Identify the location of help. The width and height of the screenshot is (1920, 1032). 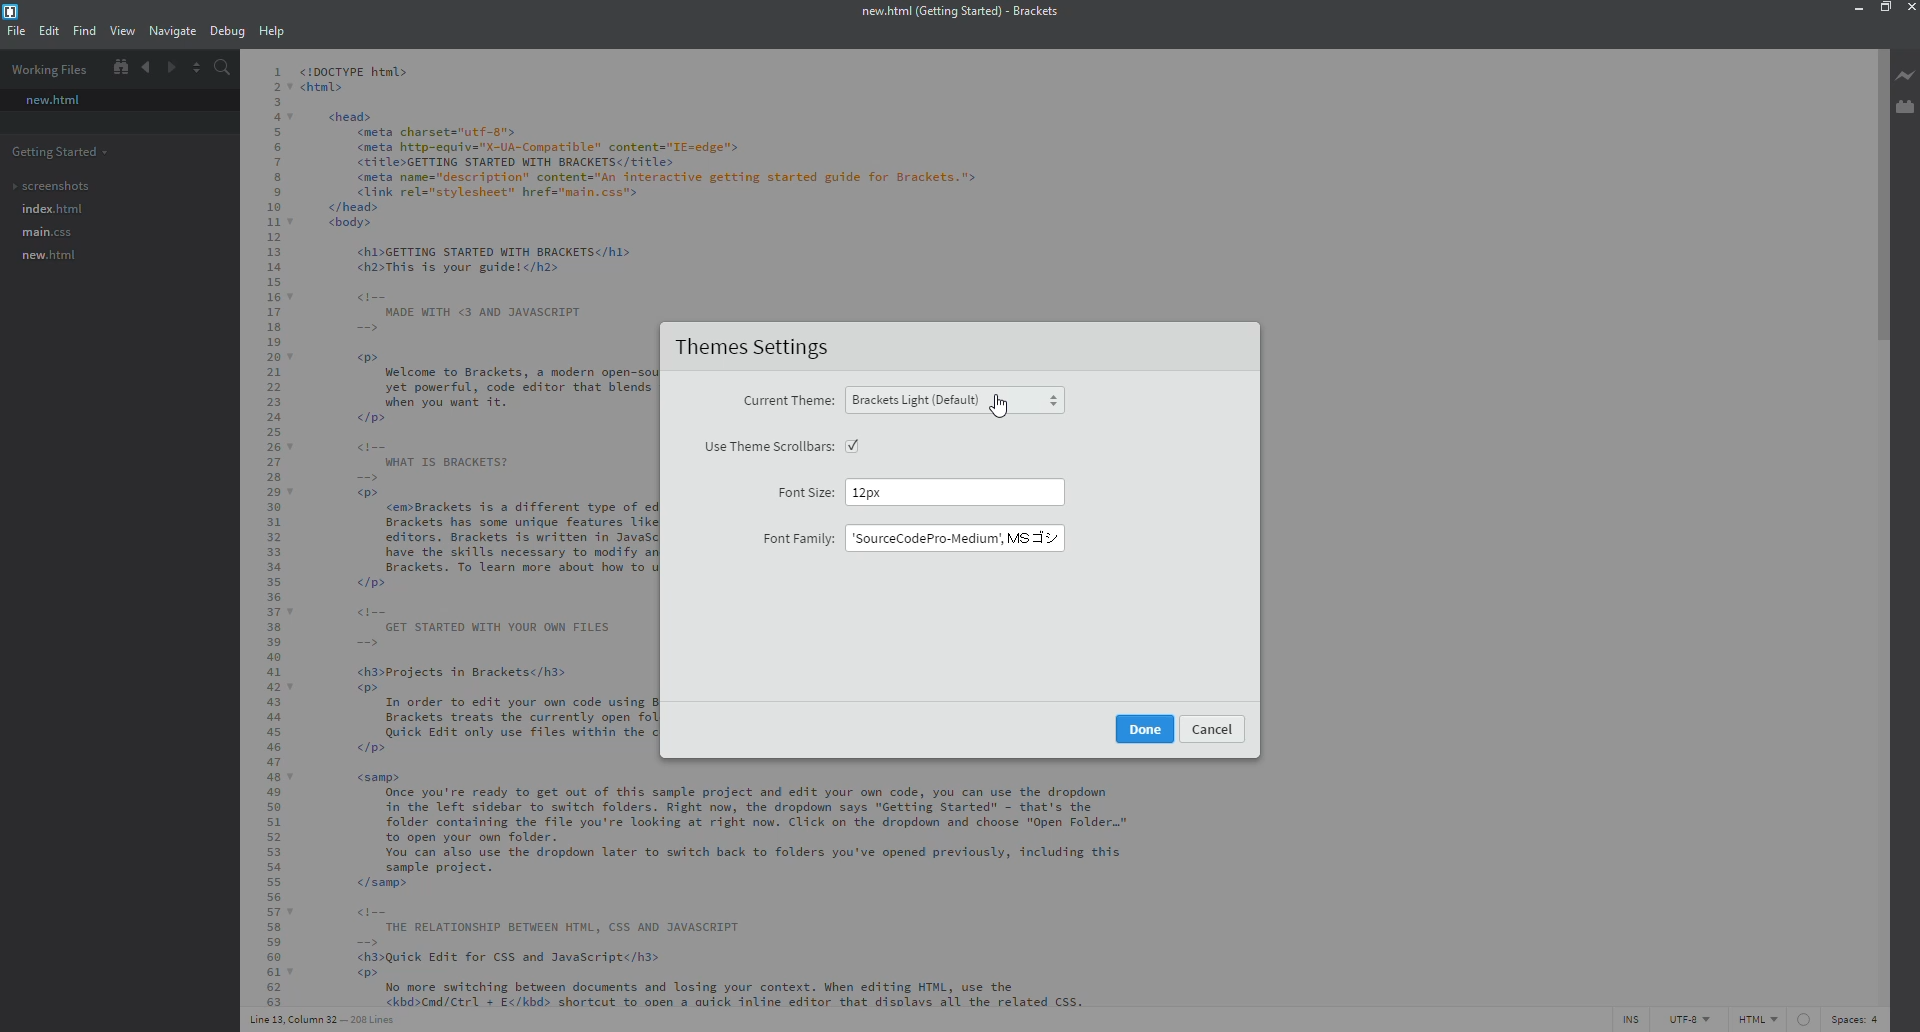
(269, 31).